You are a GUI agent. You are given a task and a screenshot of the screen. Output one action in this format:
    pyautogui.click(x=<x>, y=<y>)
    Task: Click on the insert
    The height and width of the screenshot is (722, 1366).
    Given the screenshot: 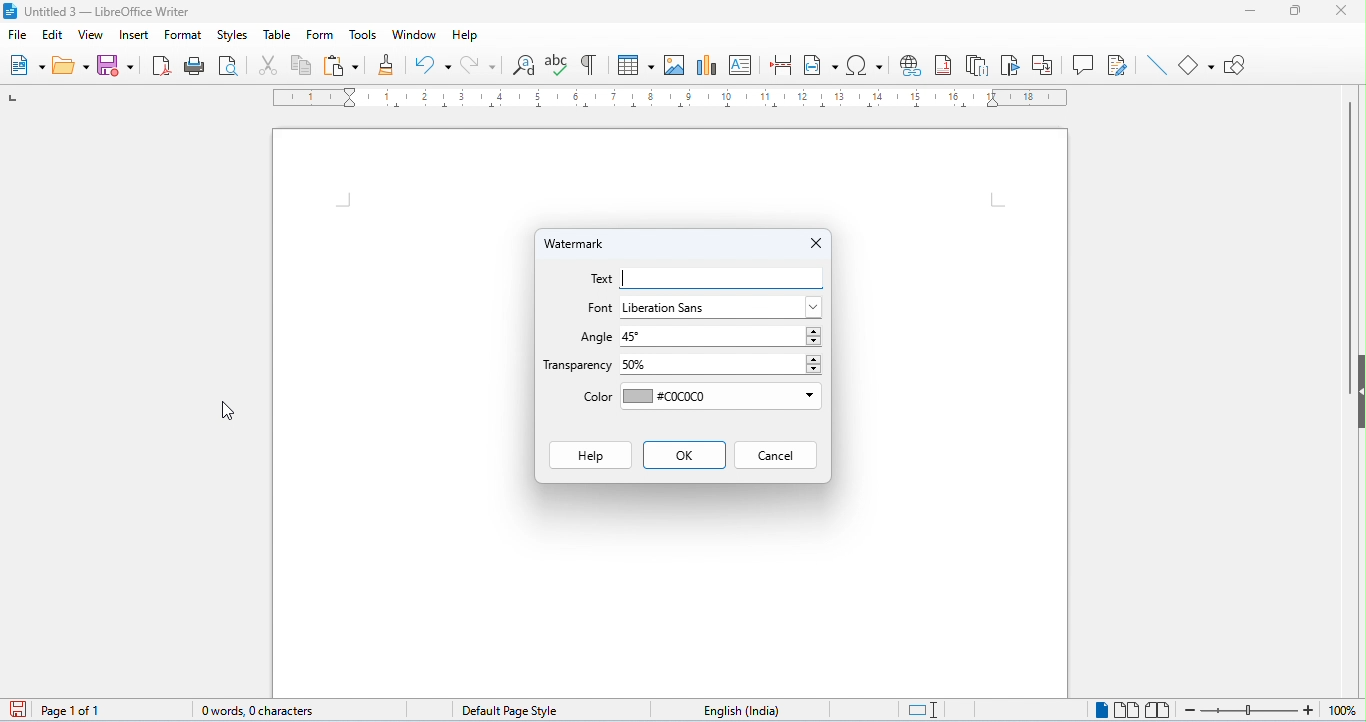 What is the action you would take?
    pyautogui.click(x=135, y=36)
    